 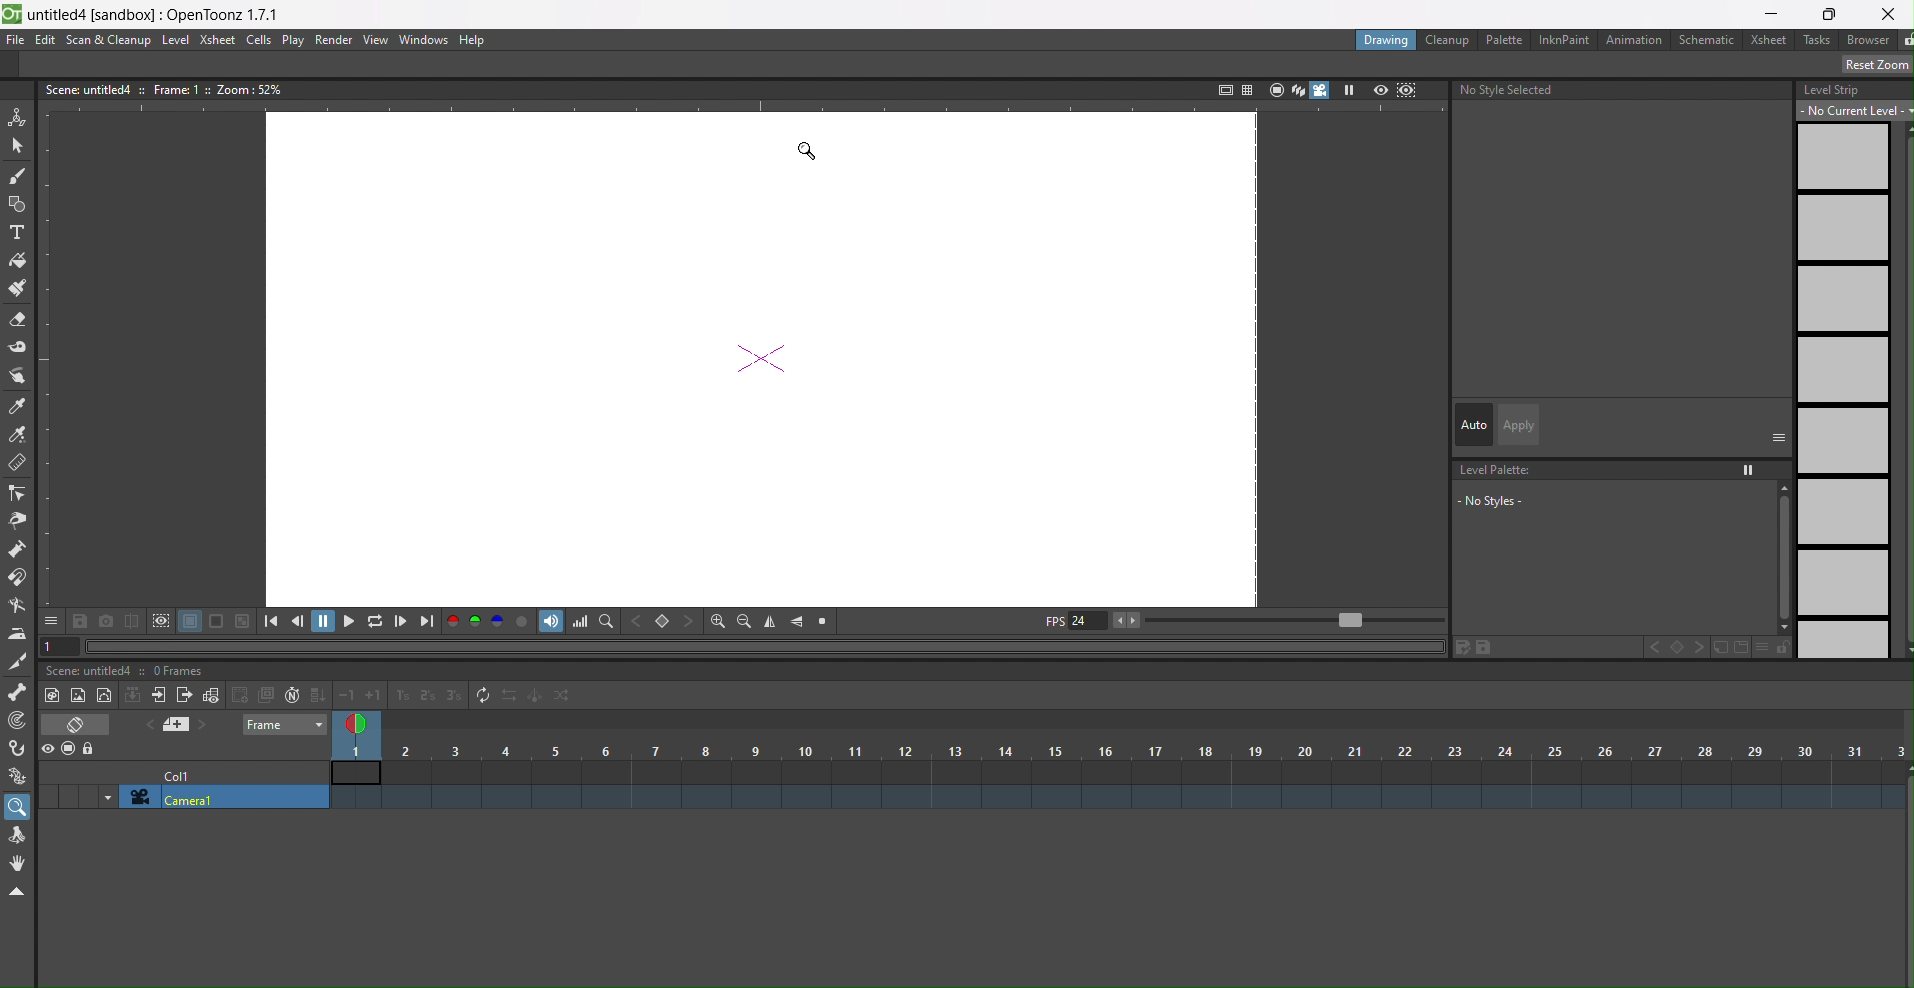 I want to click on icon, so click(x=252, y=695).